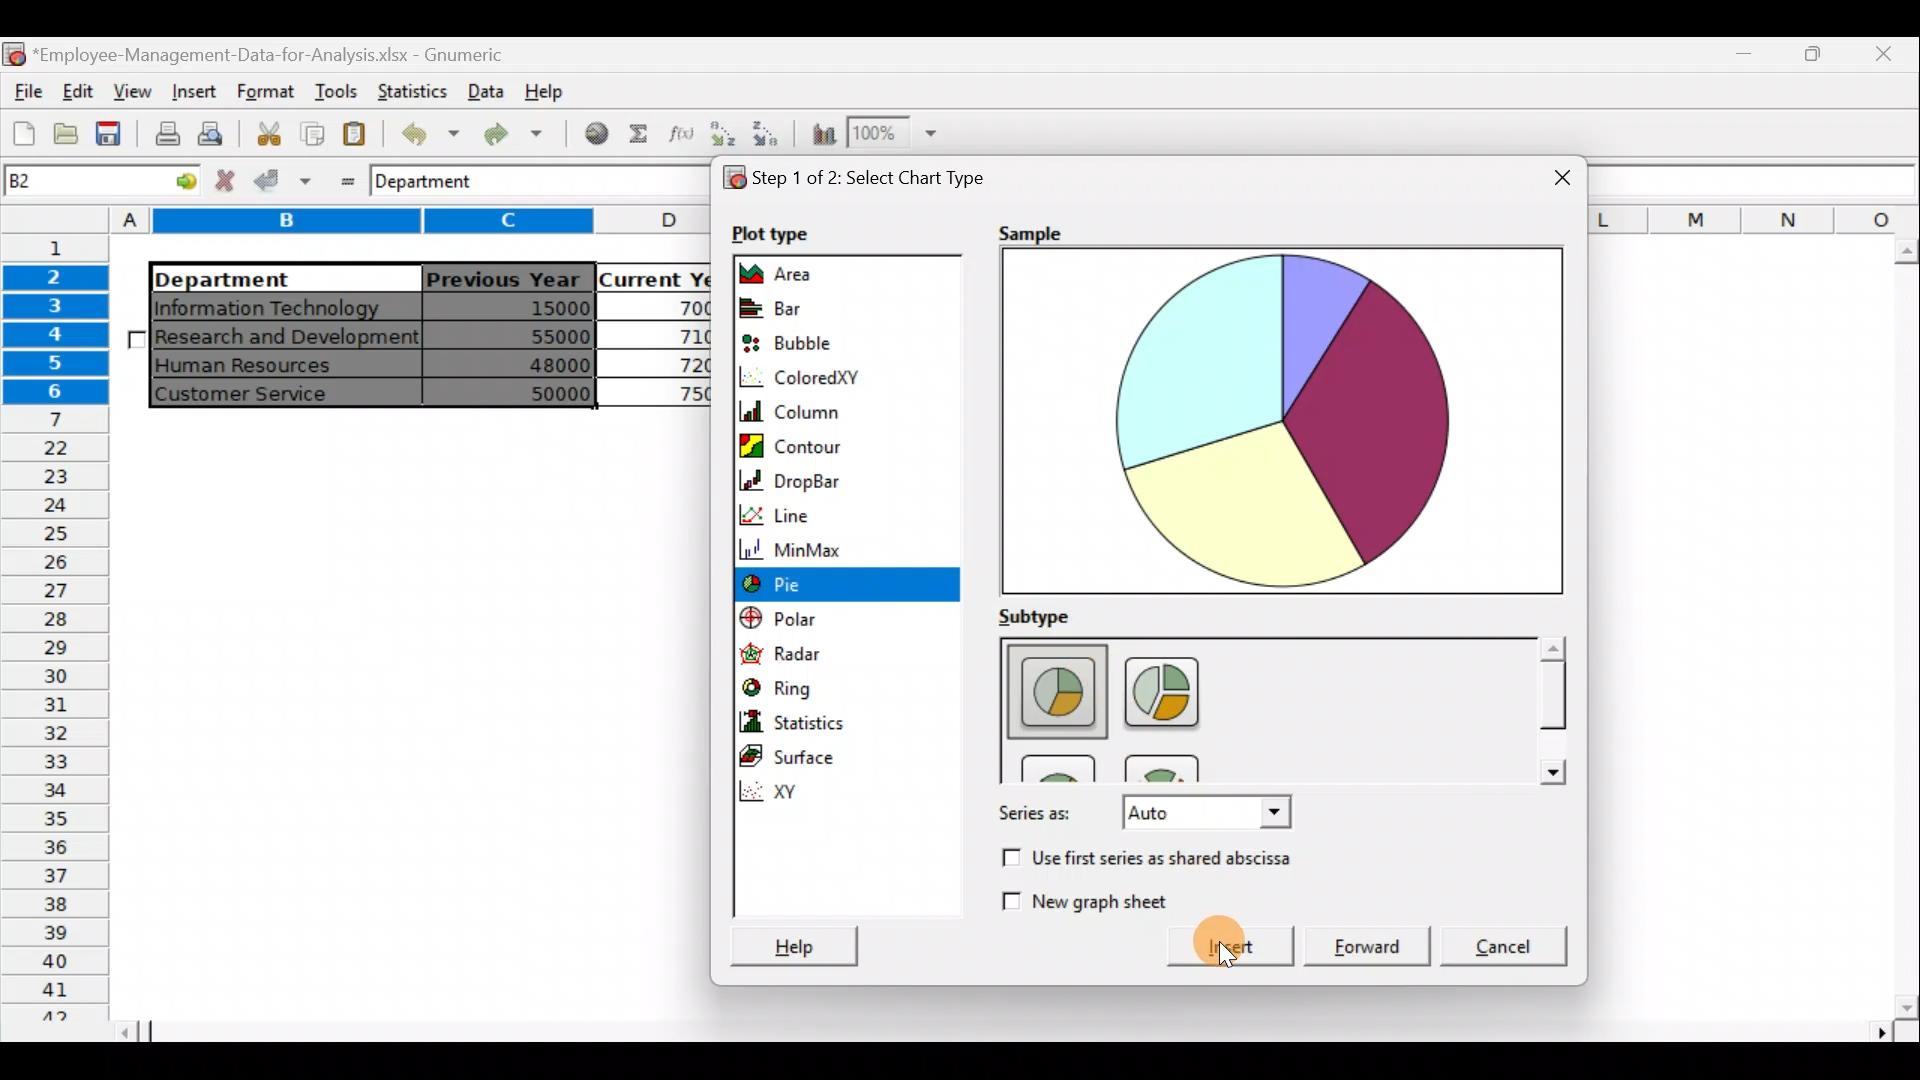 This screenshot has width=1920, height=1080. What do you see at coordinates (1049, 615) in the screenshot?
I see `Sub type` at bounding box center [1049, 615].